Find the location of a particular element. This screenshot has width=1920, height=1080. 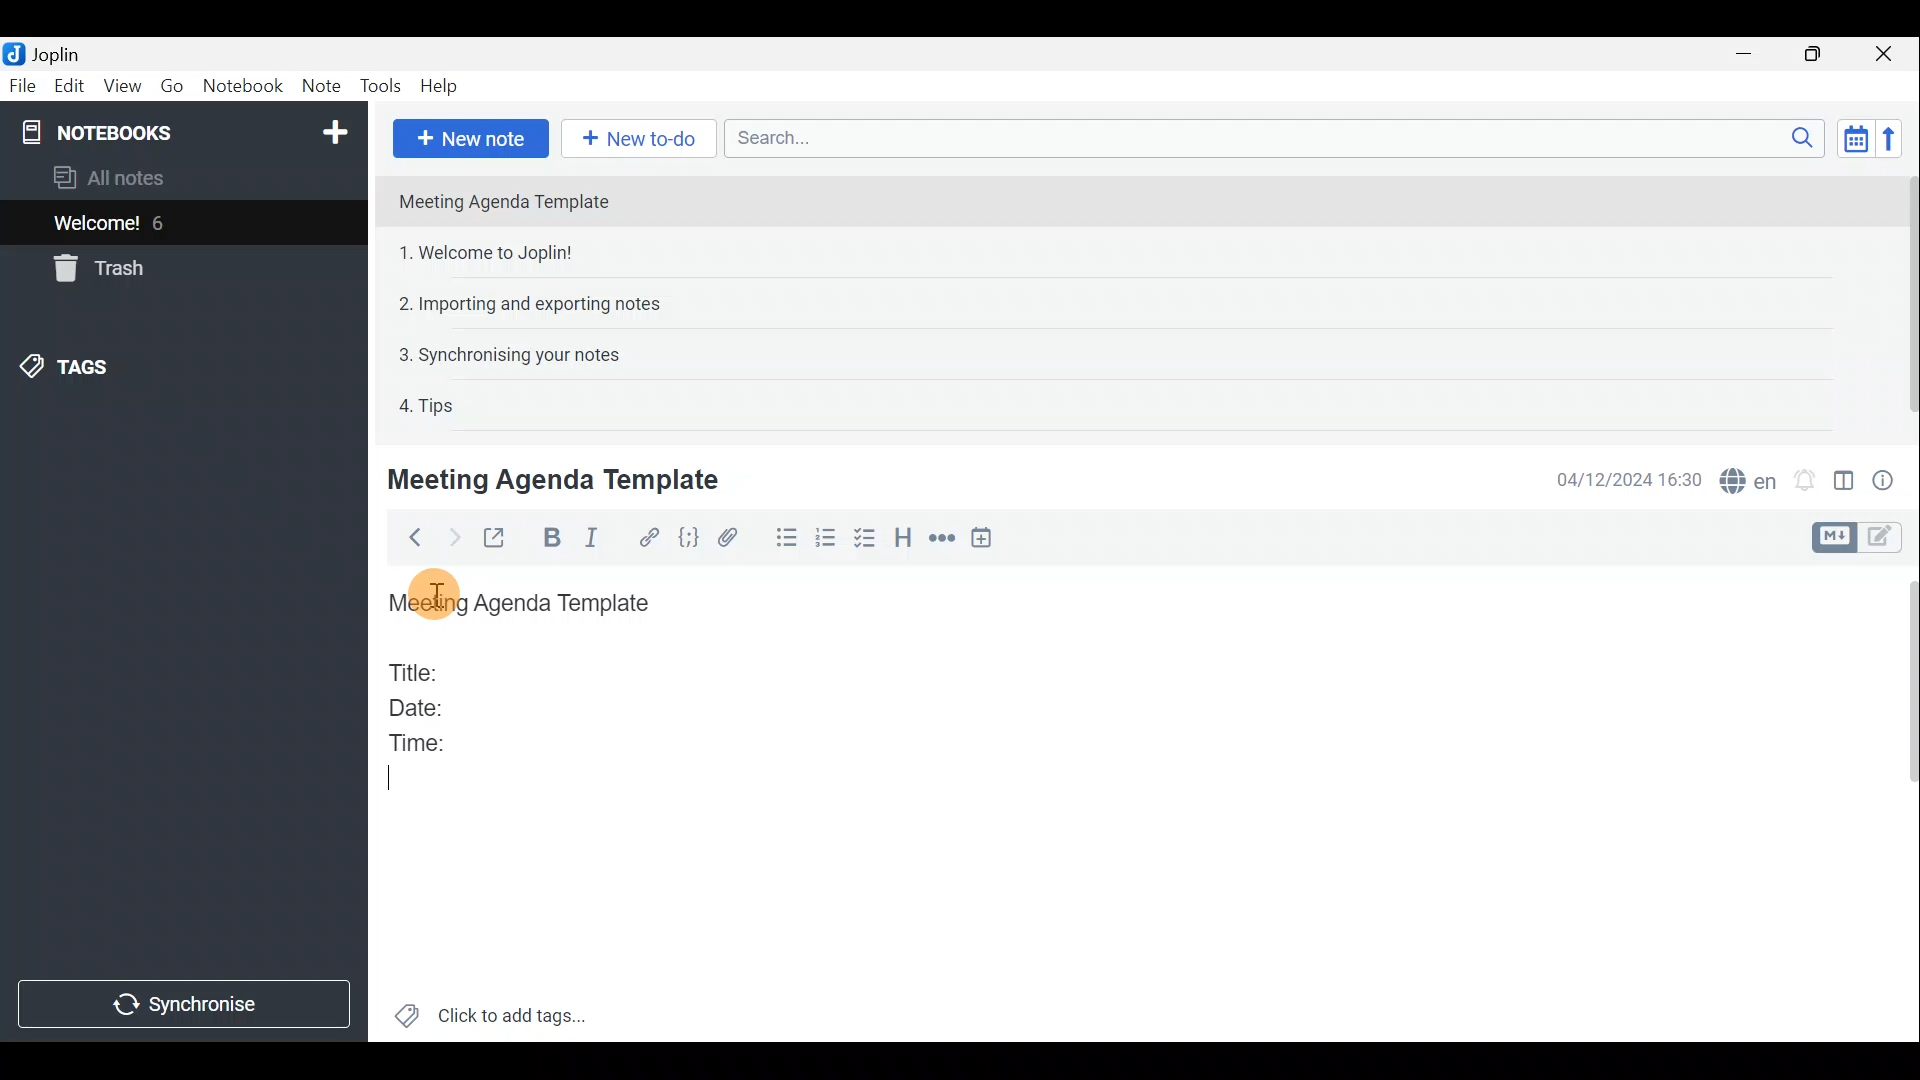

View is located at coordinates (119, 88).